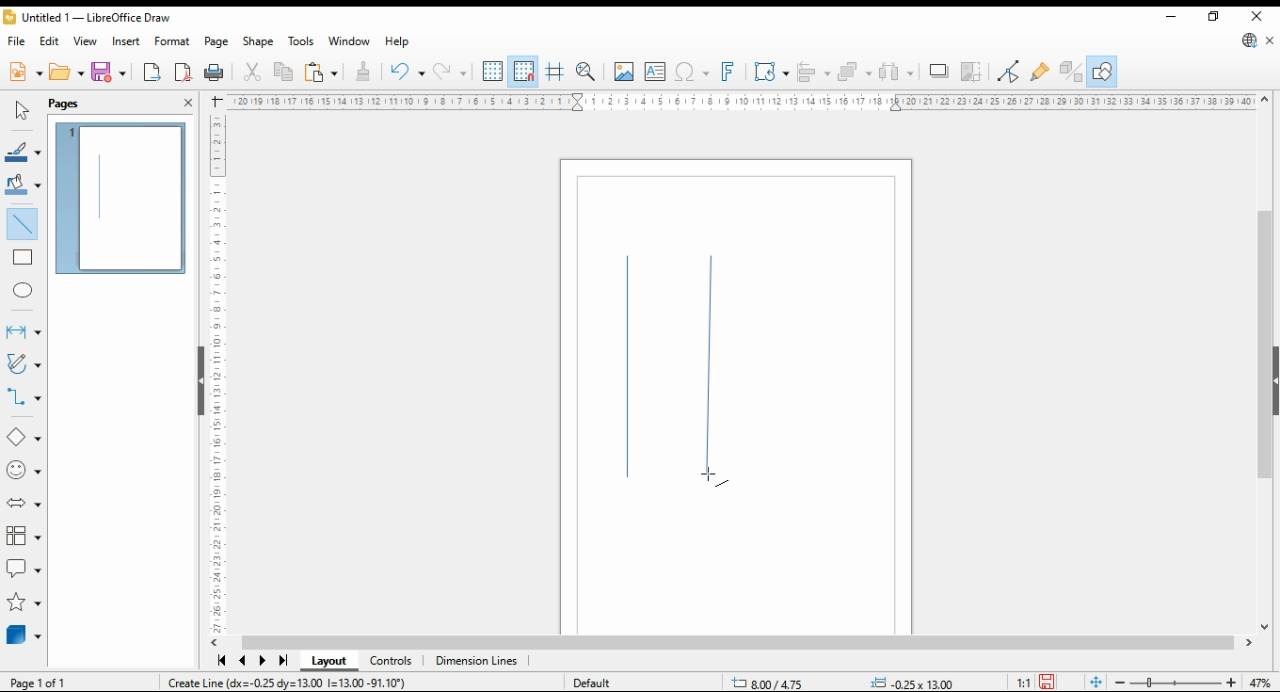 Image resolution: width=1280 pixels, height=692 pixels. Describe the element at coordinates (314, 683) in the screenshot. I see `create vertical line` at that location.